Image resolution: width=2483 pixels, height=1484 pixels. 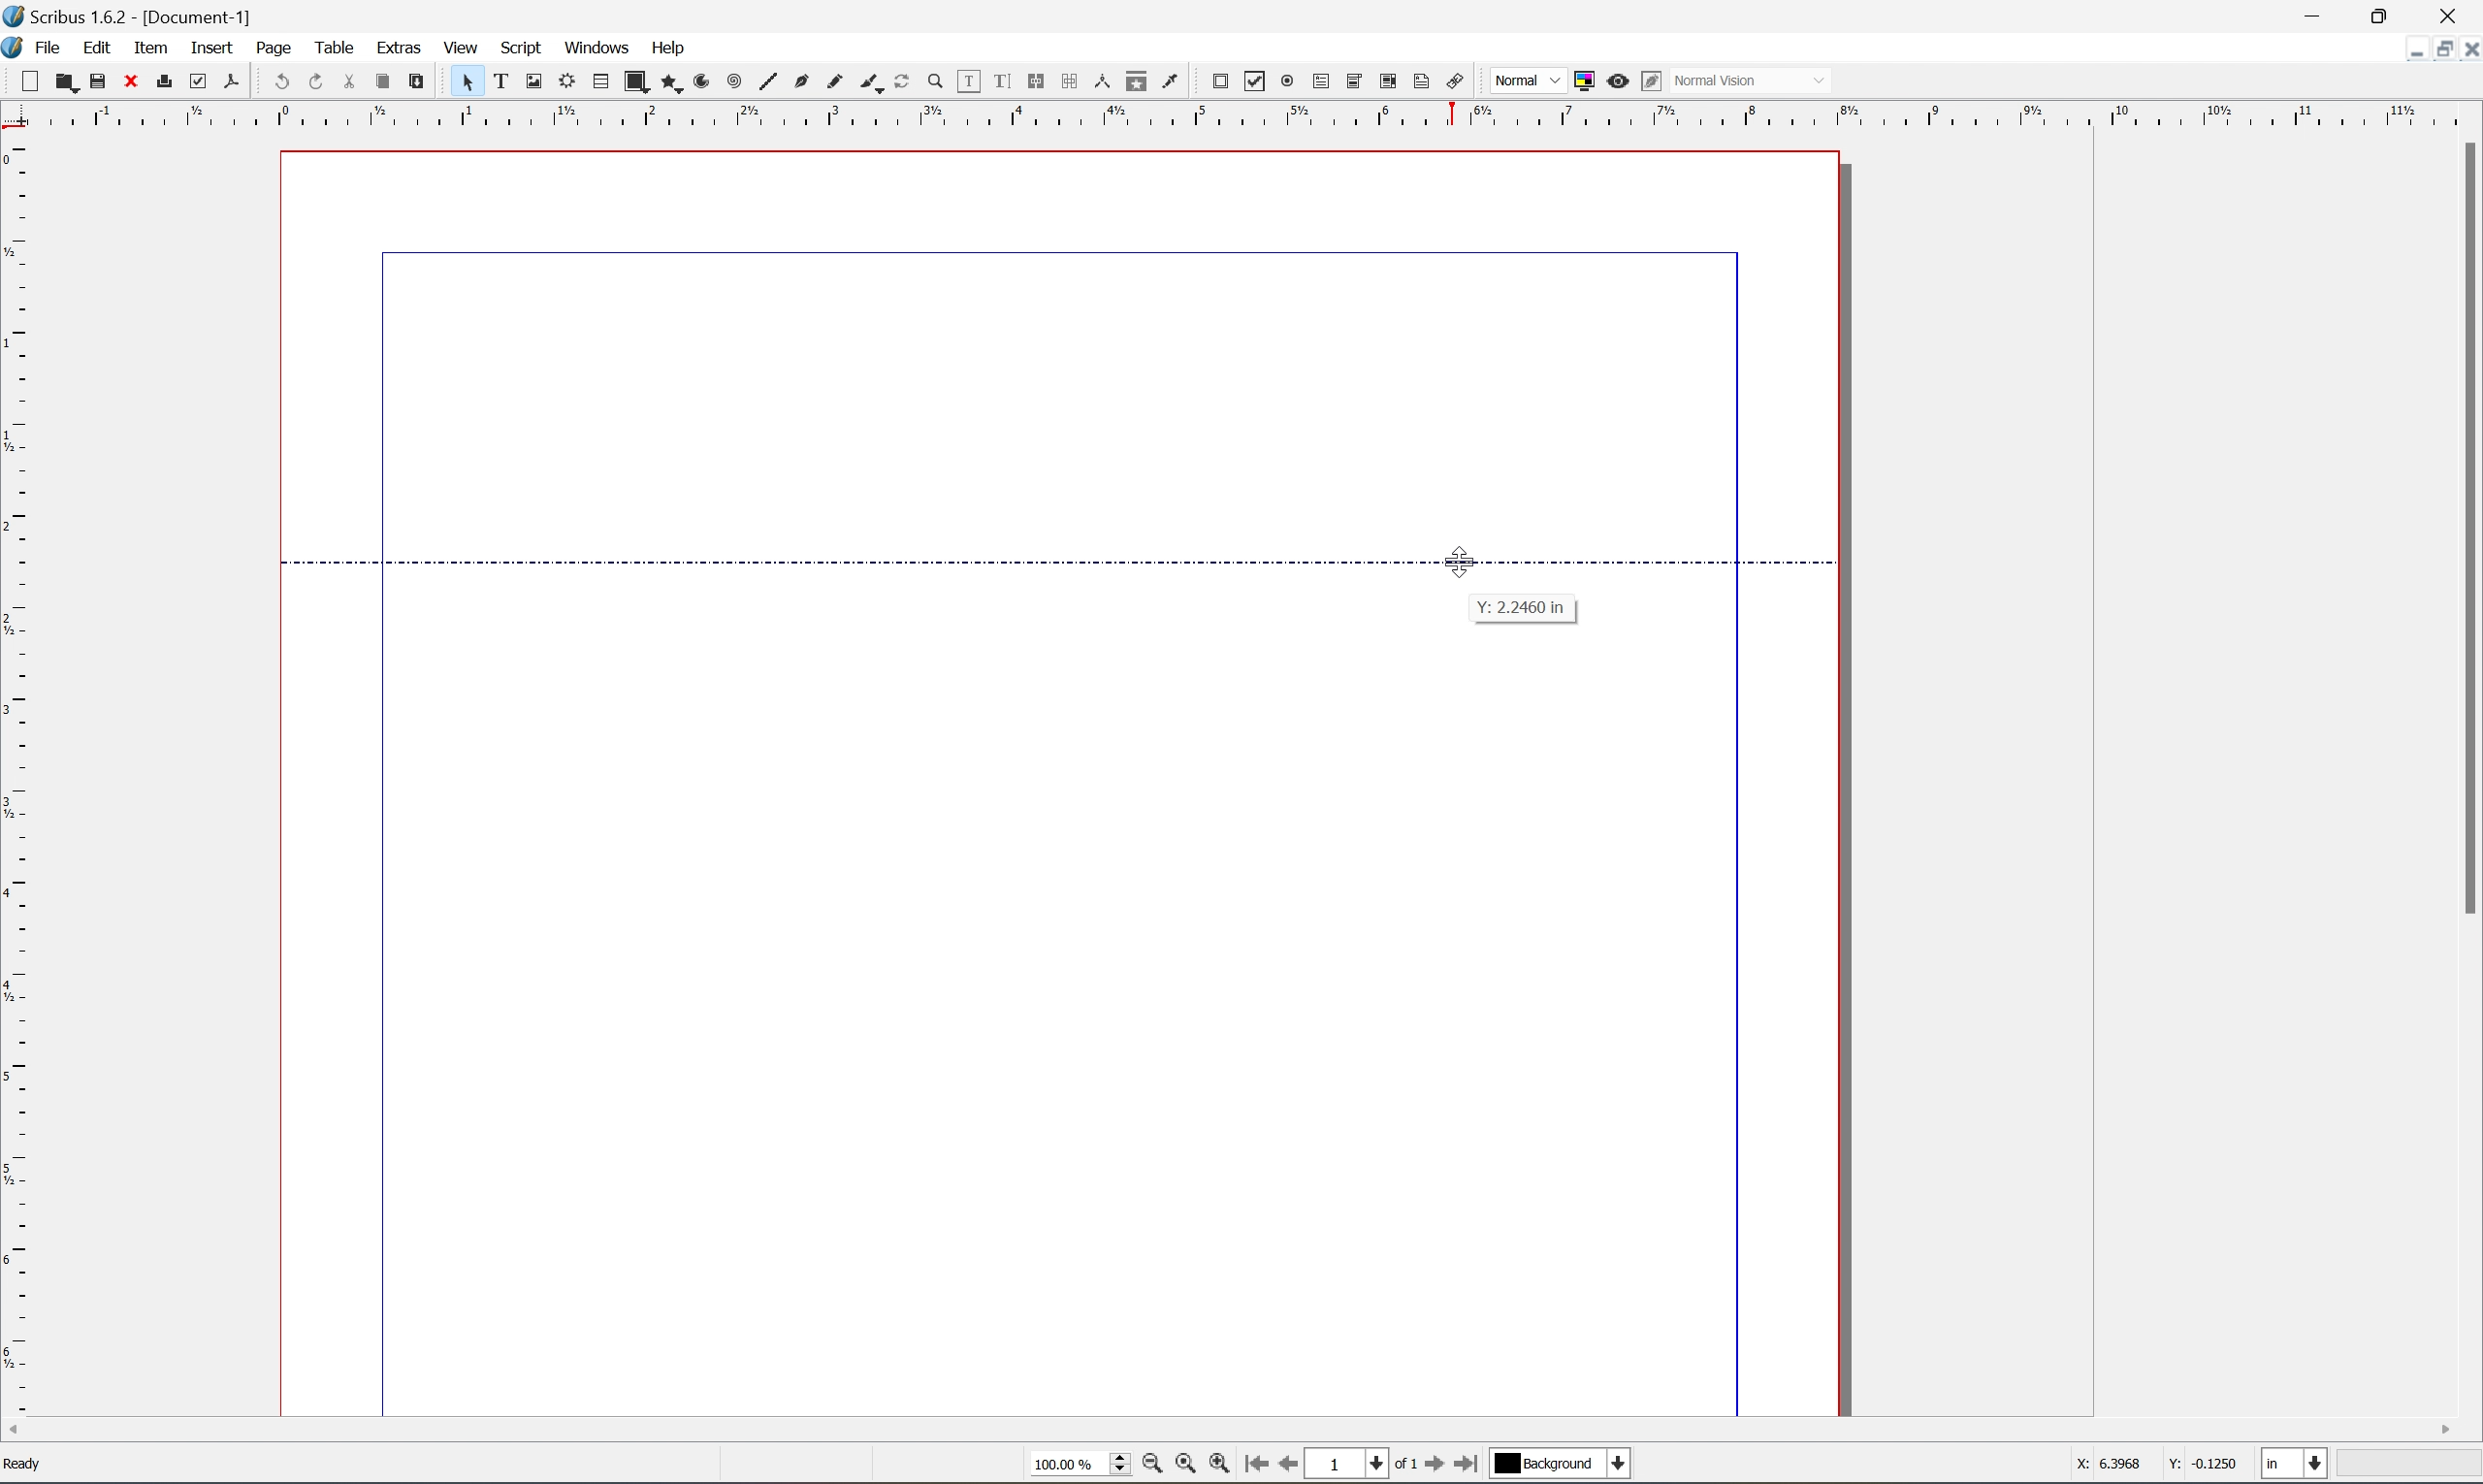 I want to click on minimize, so click(x=2320, y=13).